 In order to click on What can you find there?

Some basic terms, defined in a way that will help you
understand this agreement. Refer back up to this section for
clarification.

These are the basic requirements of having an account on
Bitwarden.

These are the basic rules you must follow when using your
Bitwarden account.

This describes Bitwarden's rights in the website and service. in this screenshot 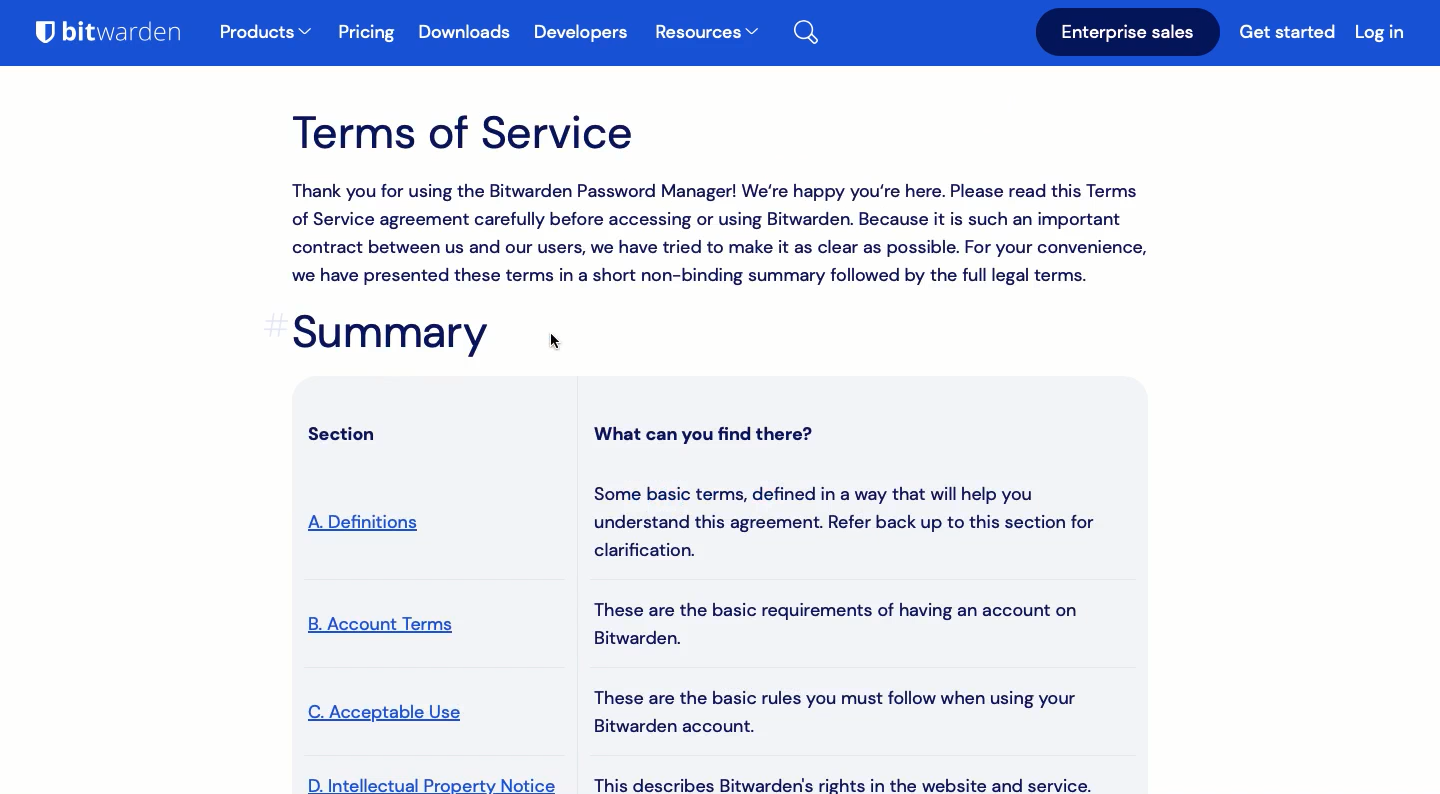, I will do `click(855, 605)`.